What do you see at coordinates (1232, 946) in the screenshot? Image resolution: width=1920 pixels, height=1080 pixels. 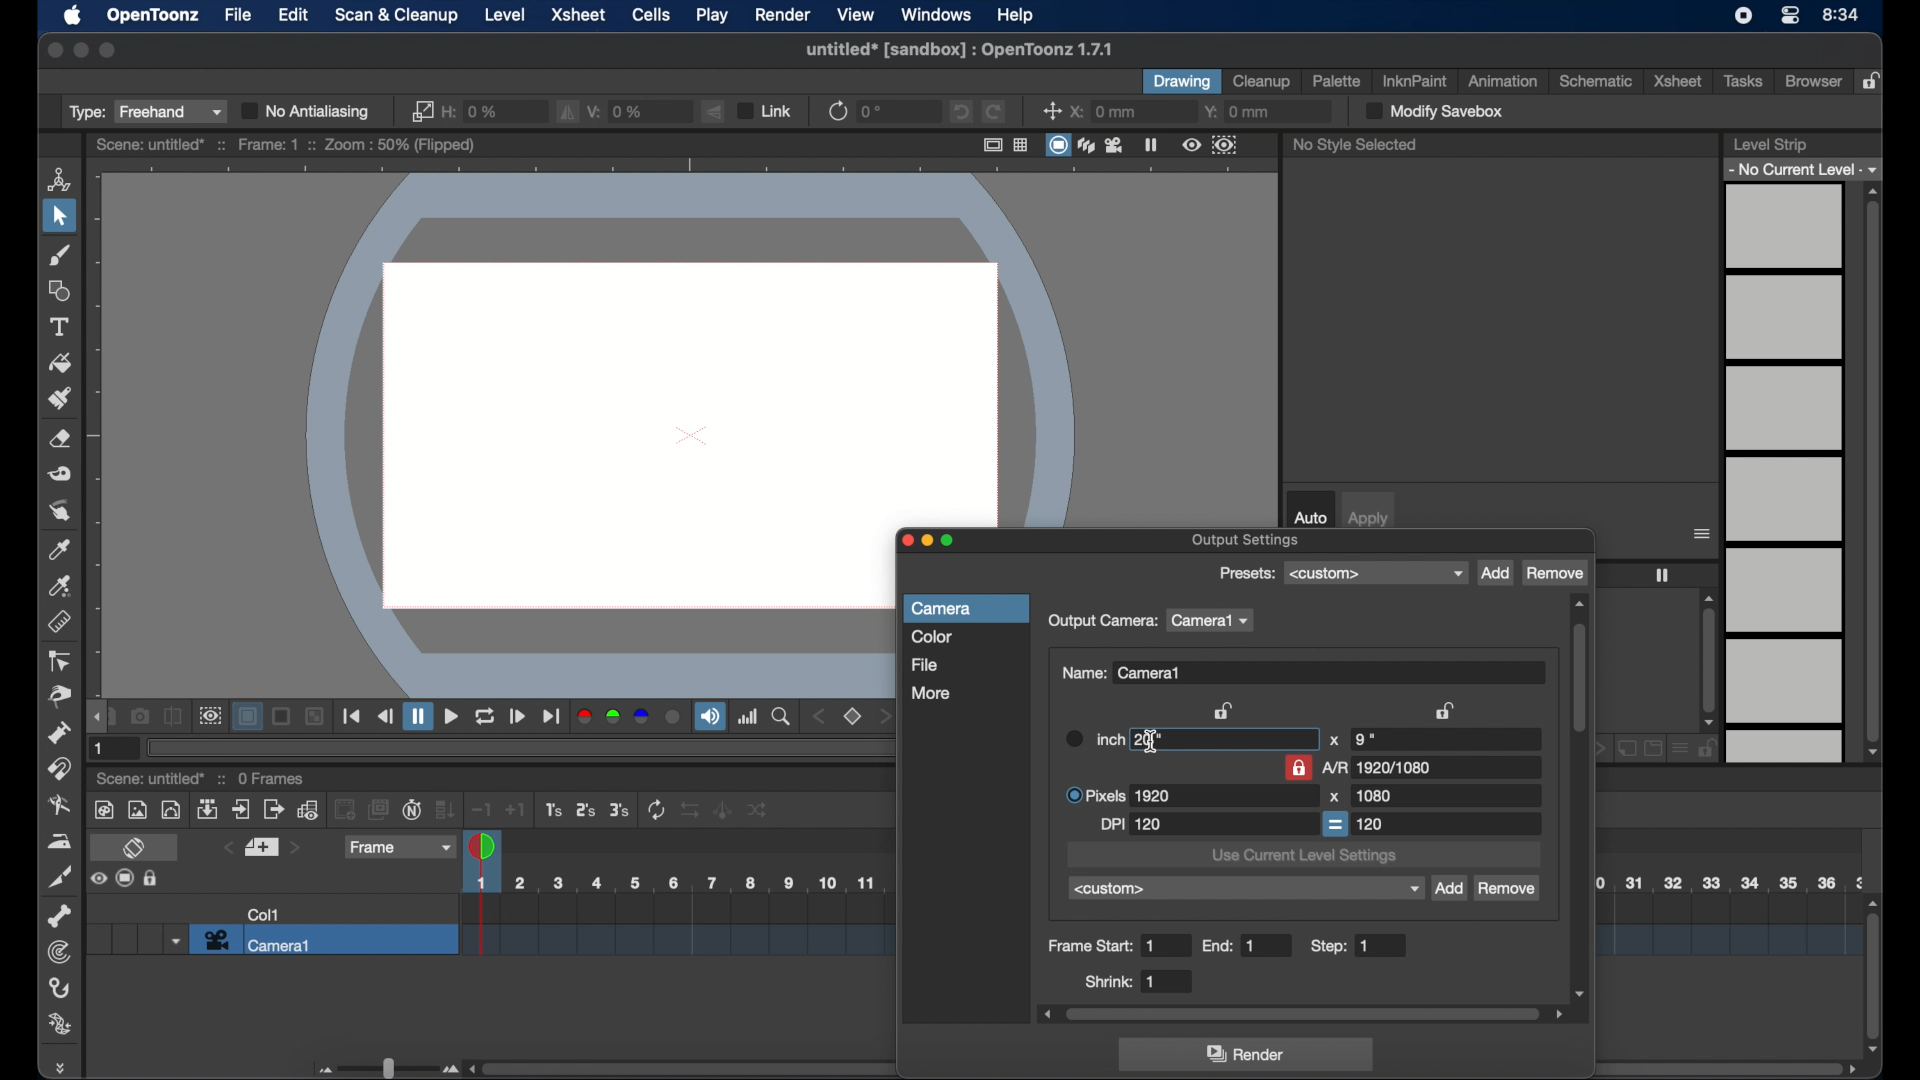 I see `end` at bounding box center [1232, 946].